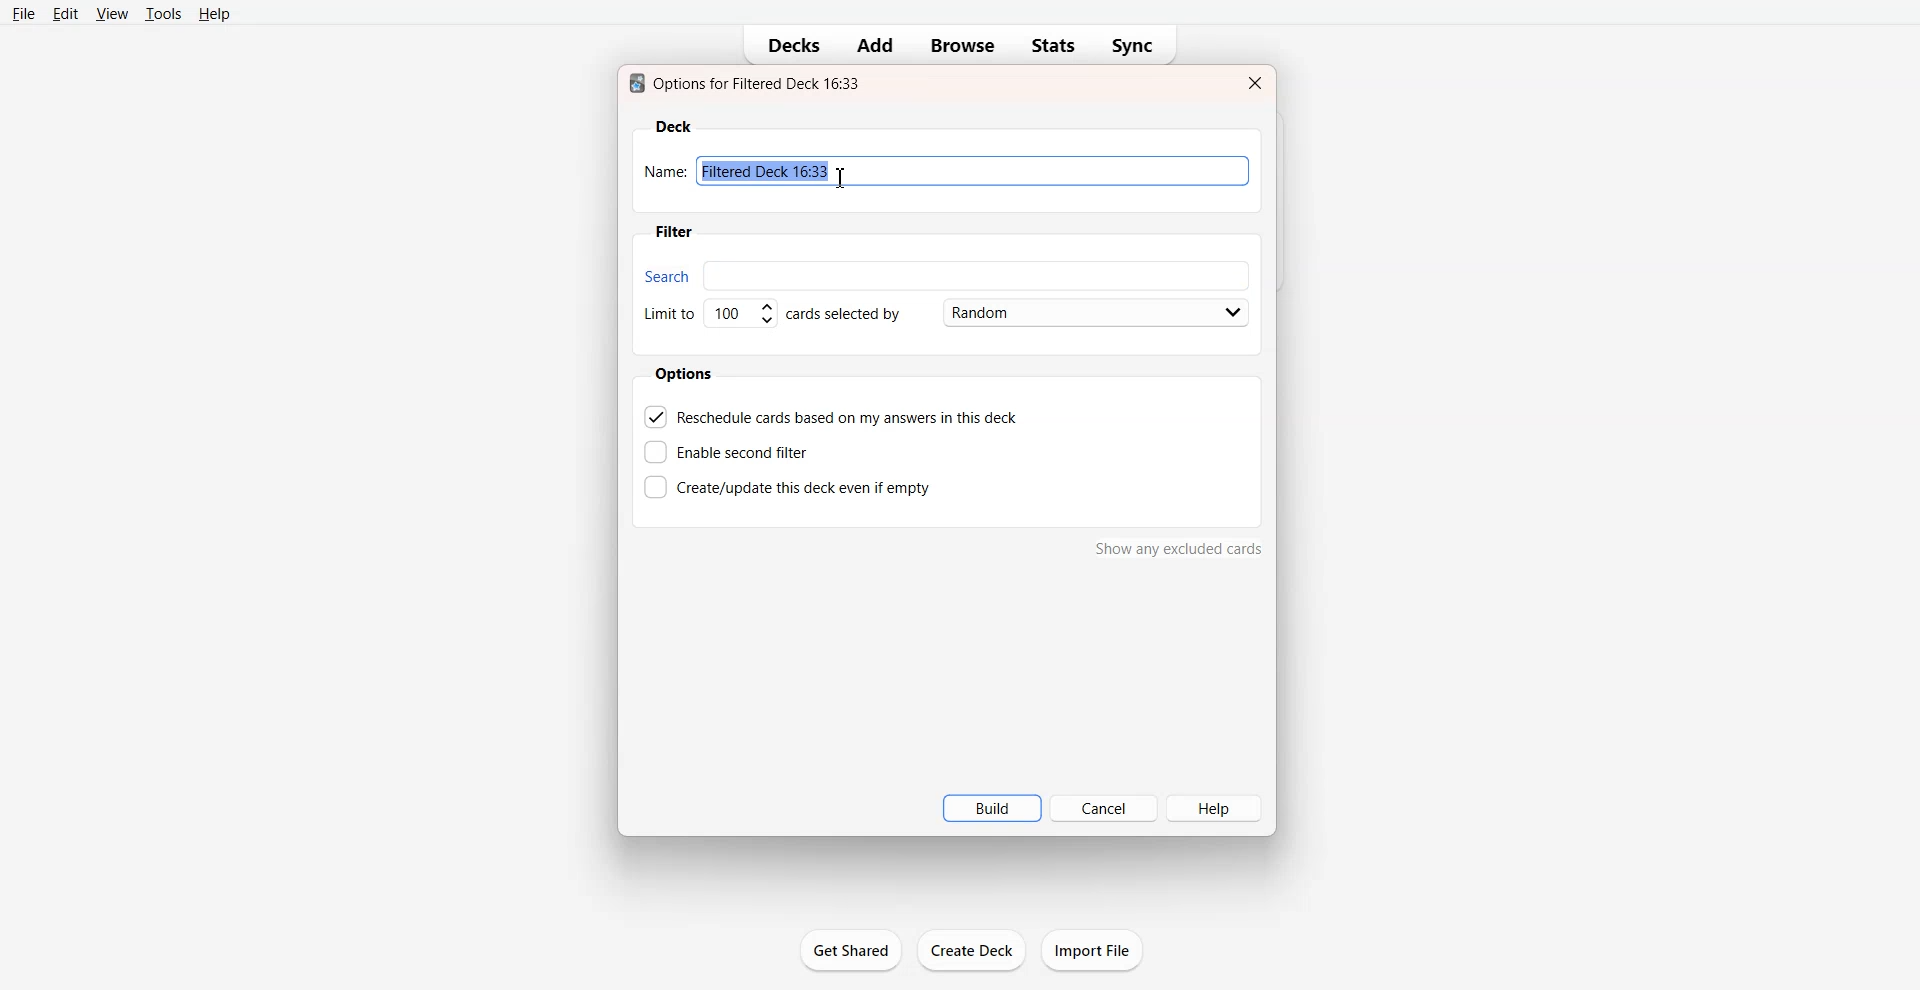 Image resolution: width=1920 pixels, height=990 pixels. What do you see at coordinates (1100, 949) in the screenshot?
I see `import file` at bounding box center [1100, 949].